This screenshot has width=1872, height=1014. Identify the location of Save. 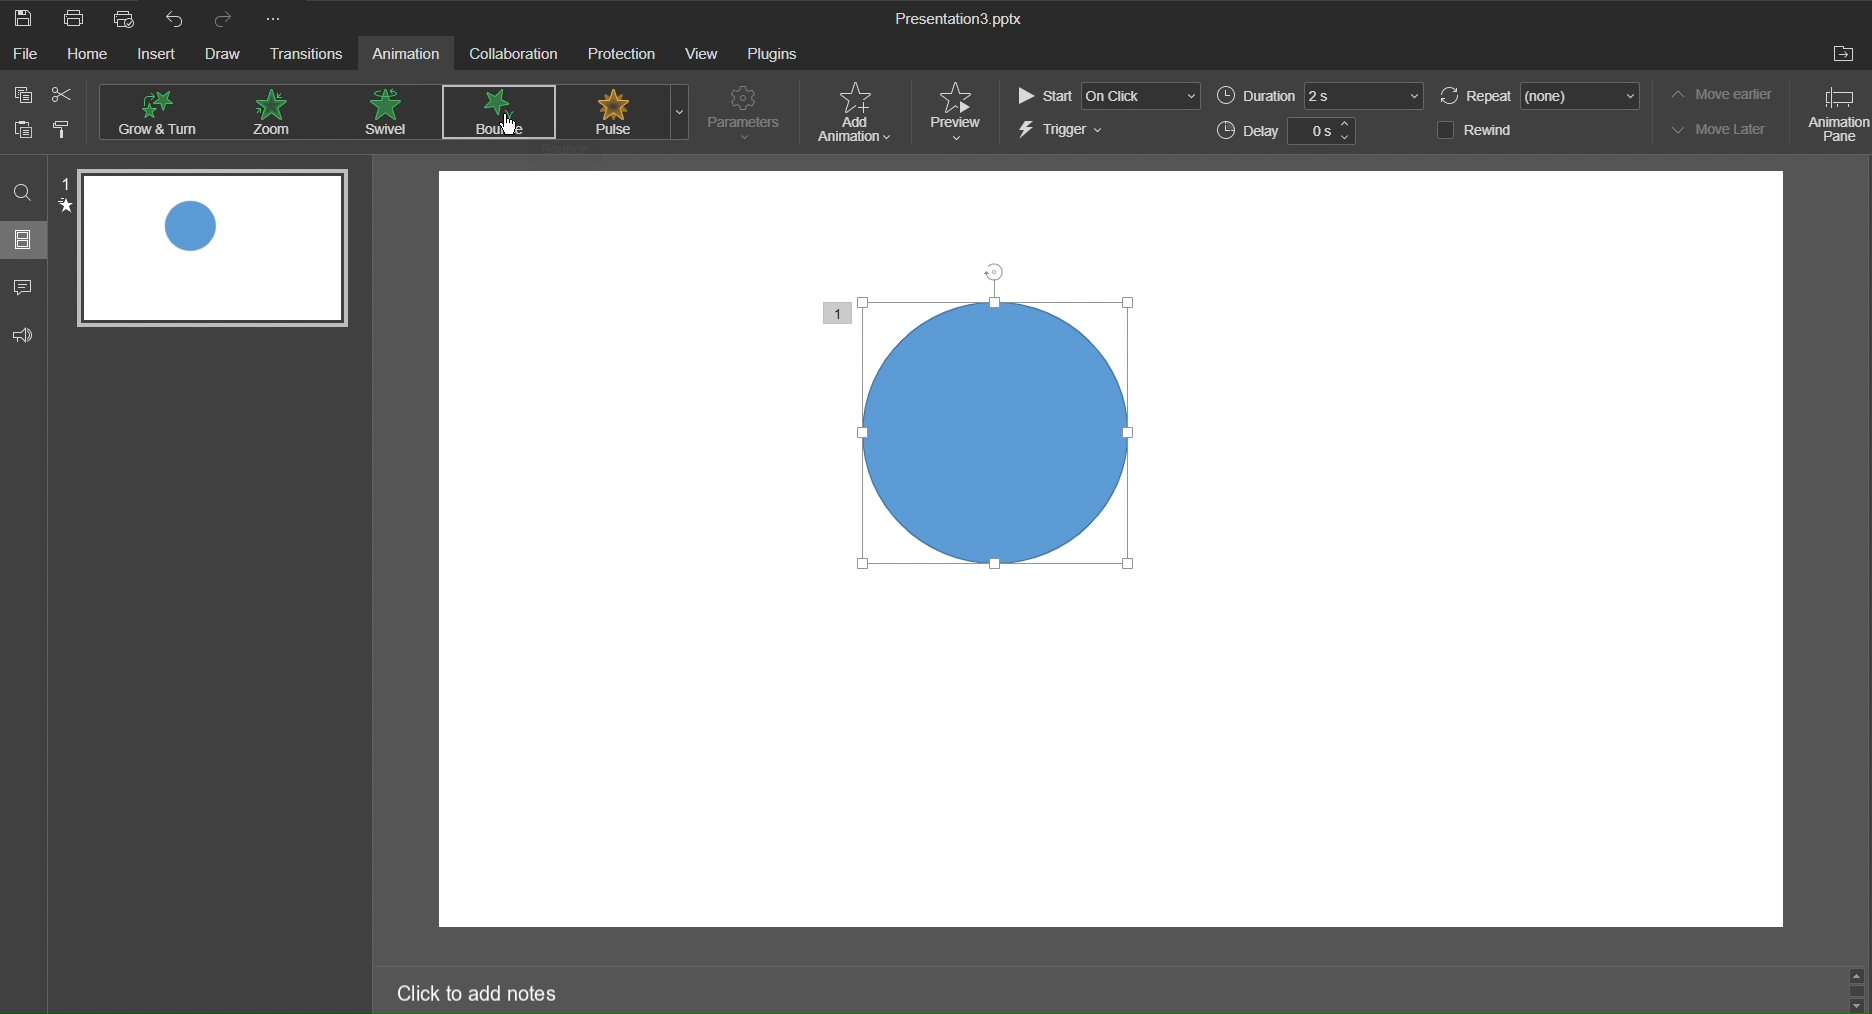
(25, 18).